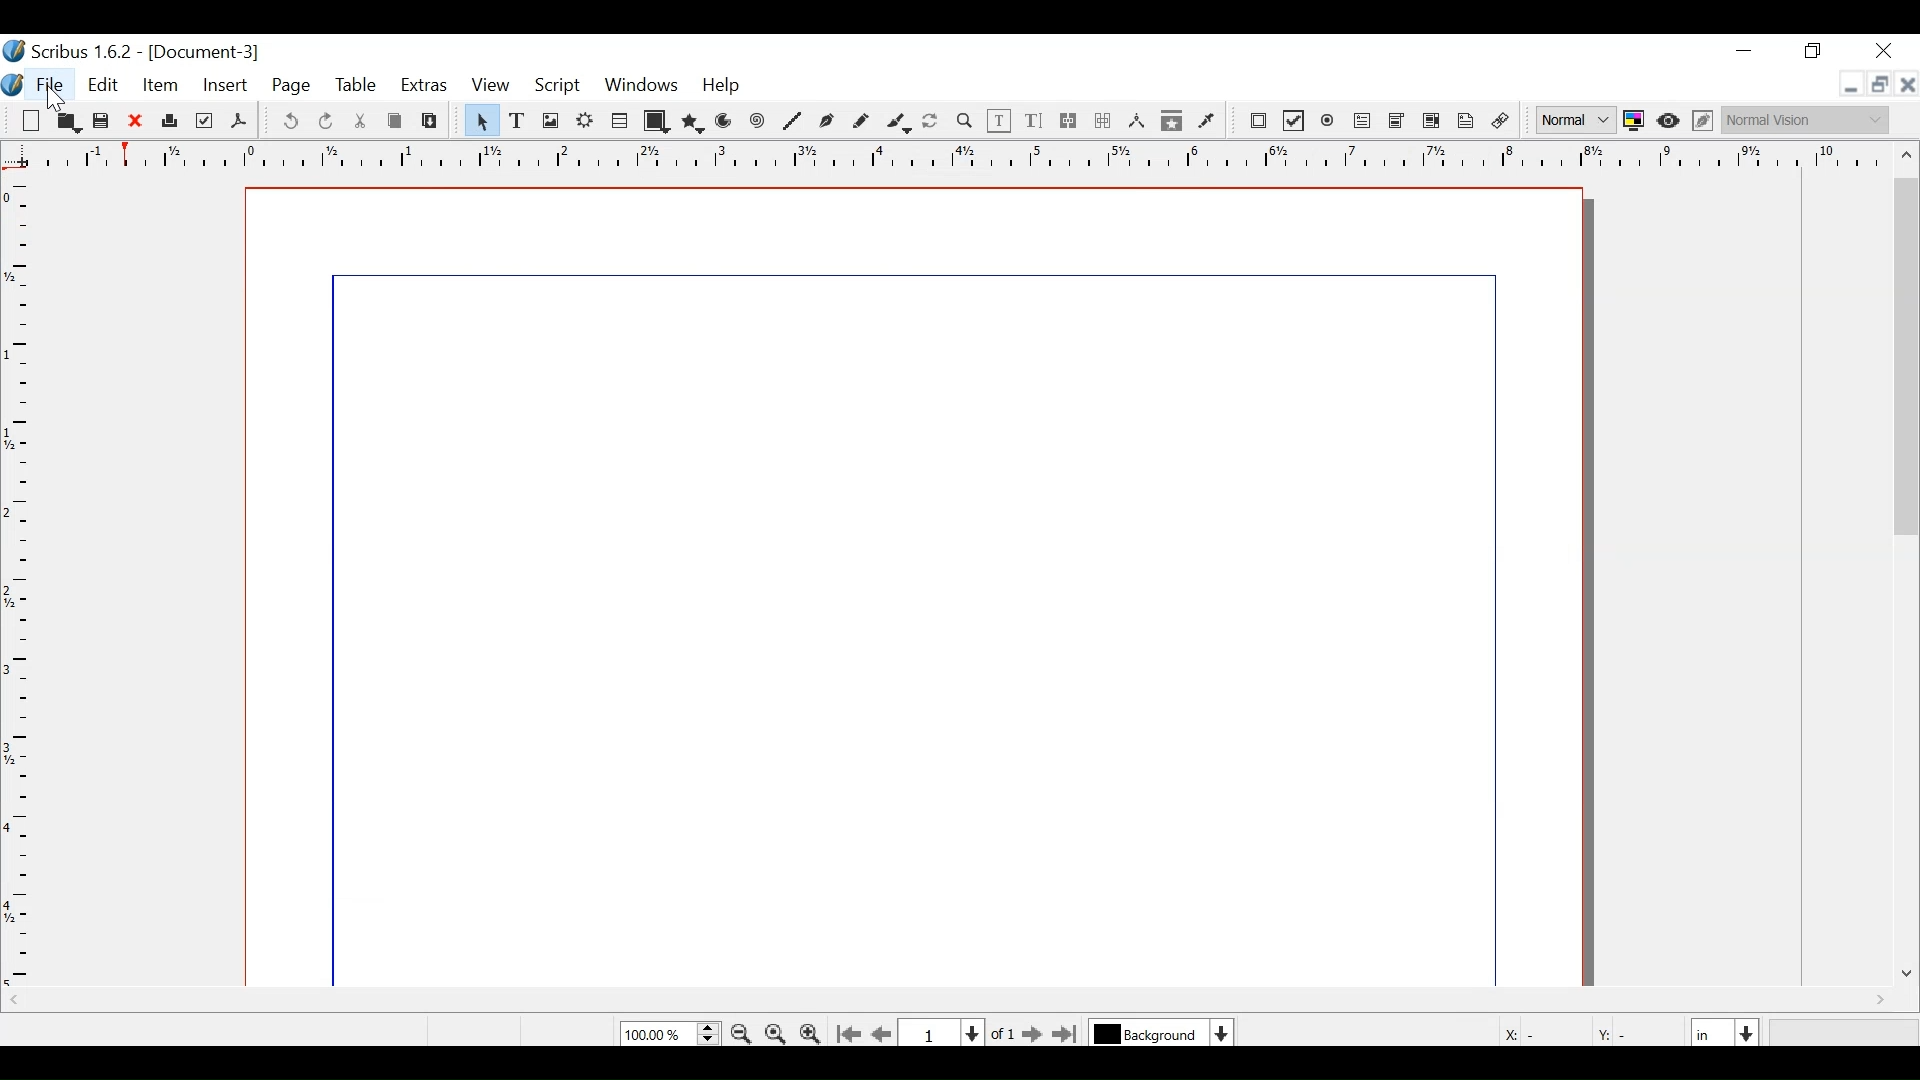  Describe the element at coordinates (851, 1033) in the screenshot. I see `Go to the first page` at that location.